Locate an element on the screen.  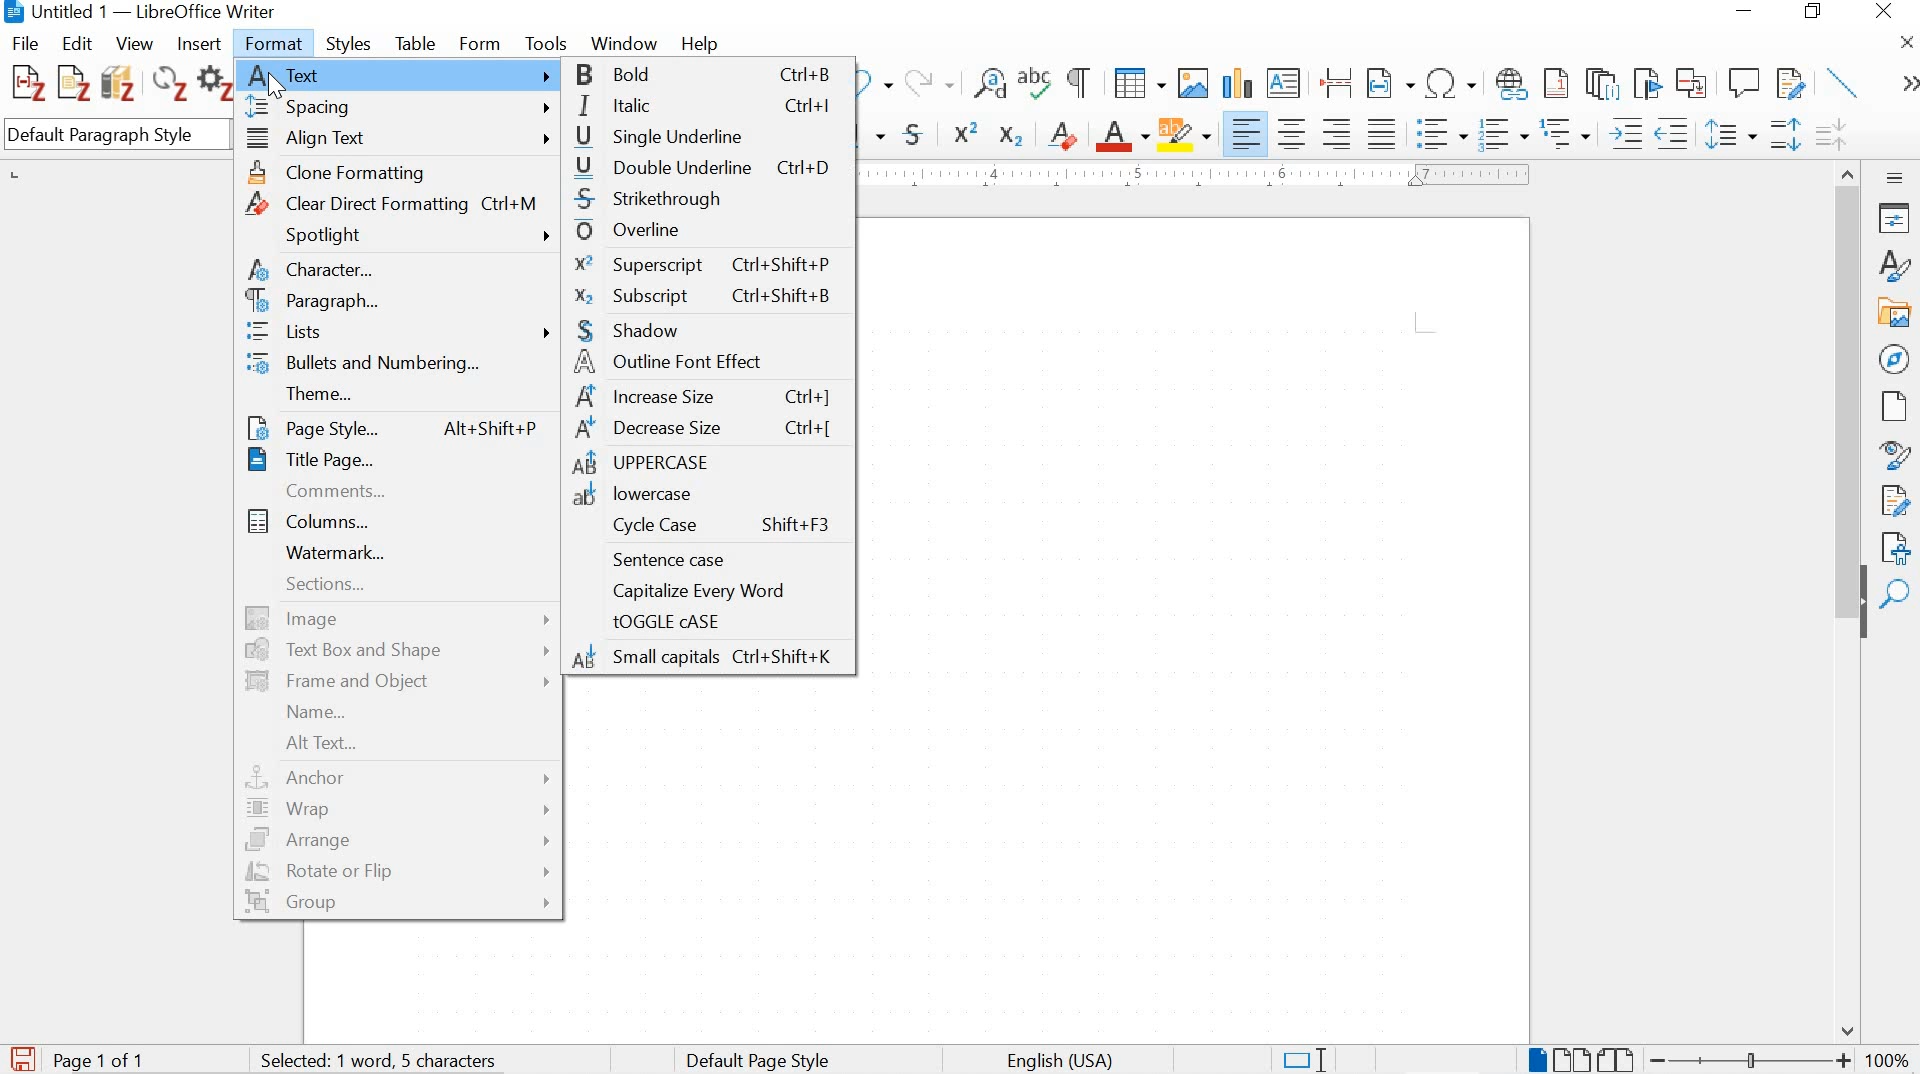
rotate or flip is located at coordinates (398, 870).